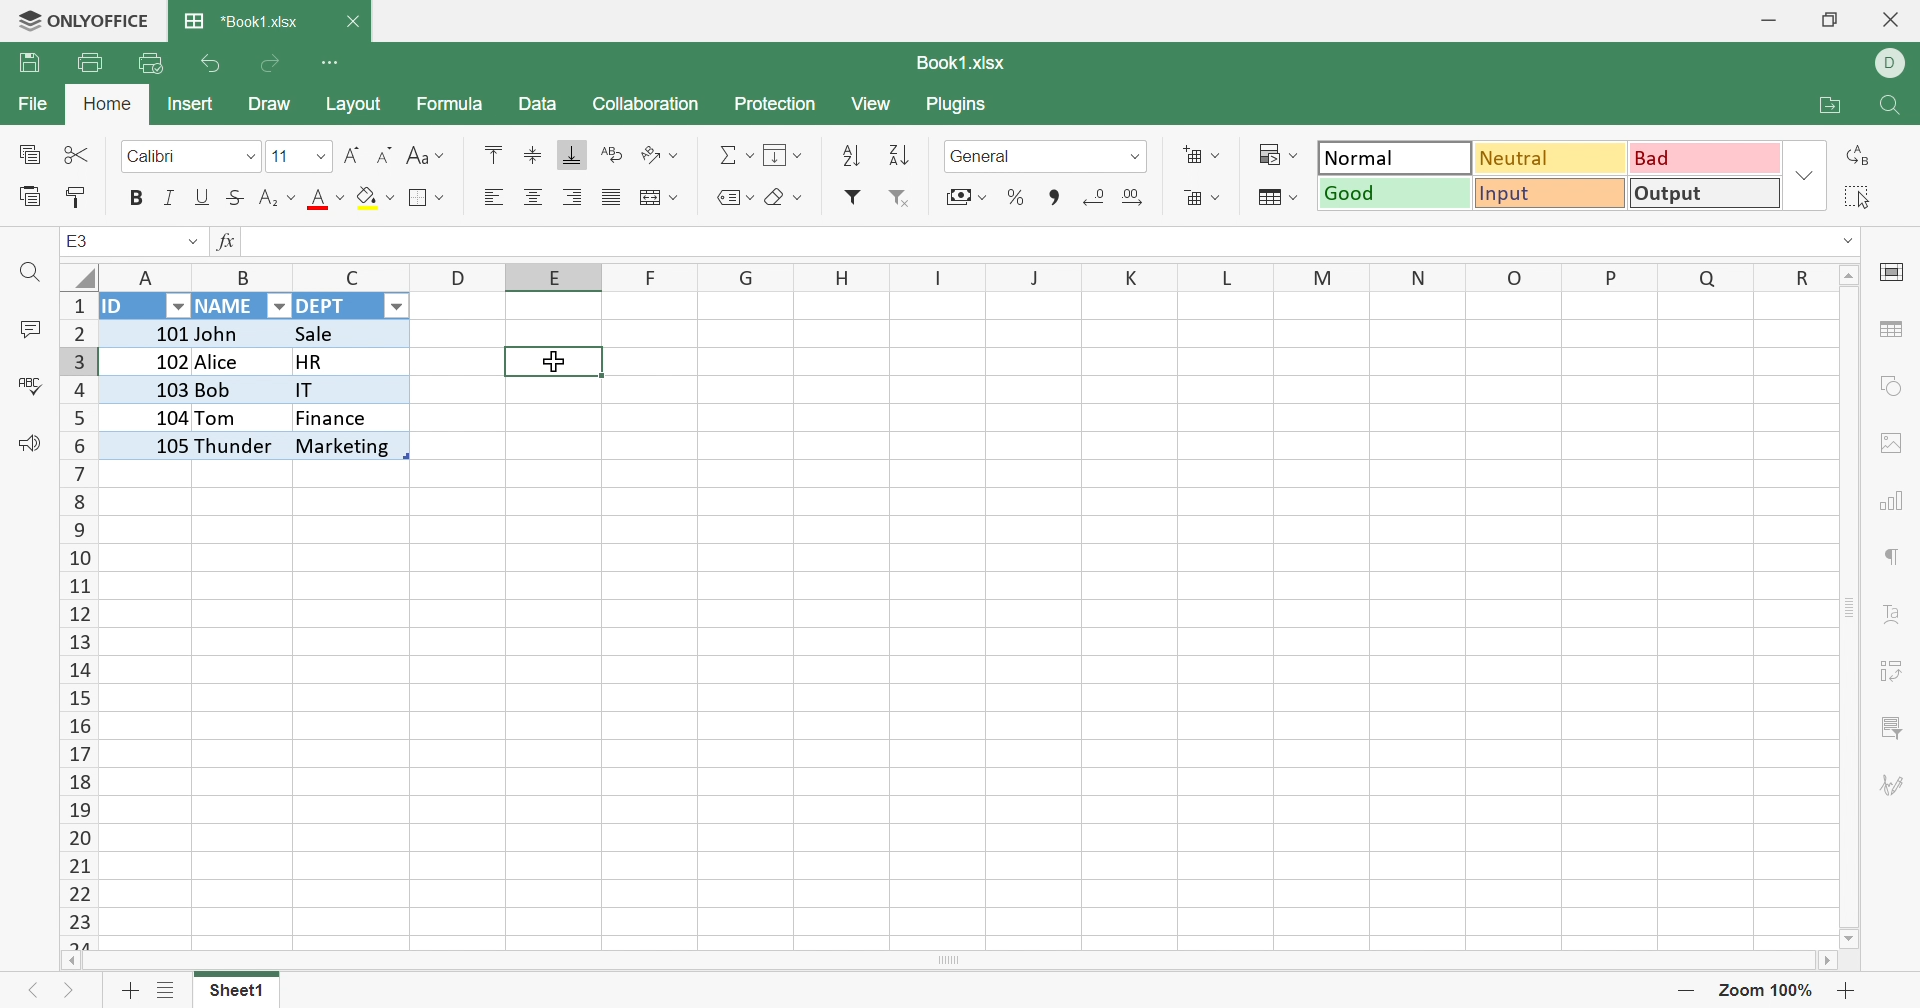 This screenshot has height=1008, width=1920. I want to click on Sheet1, so click(238, 991).